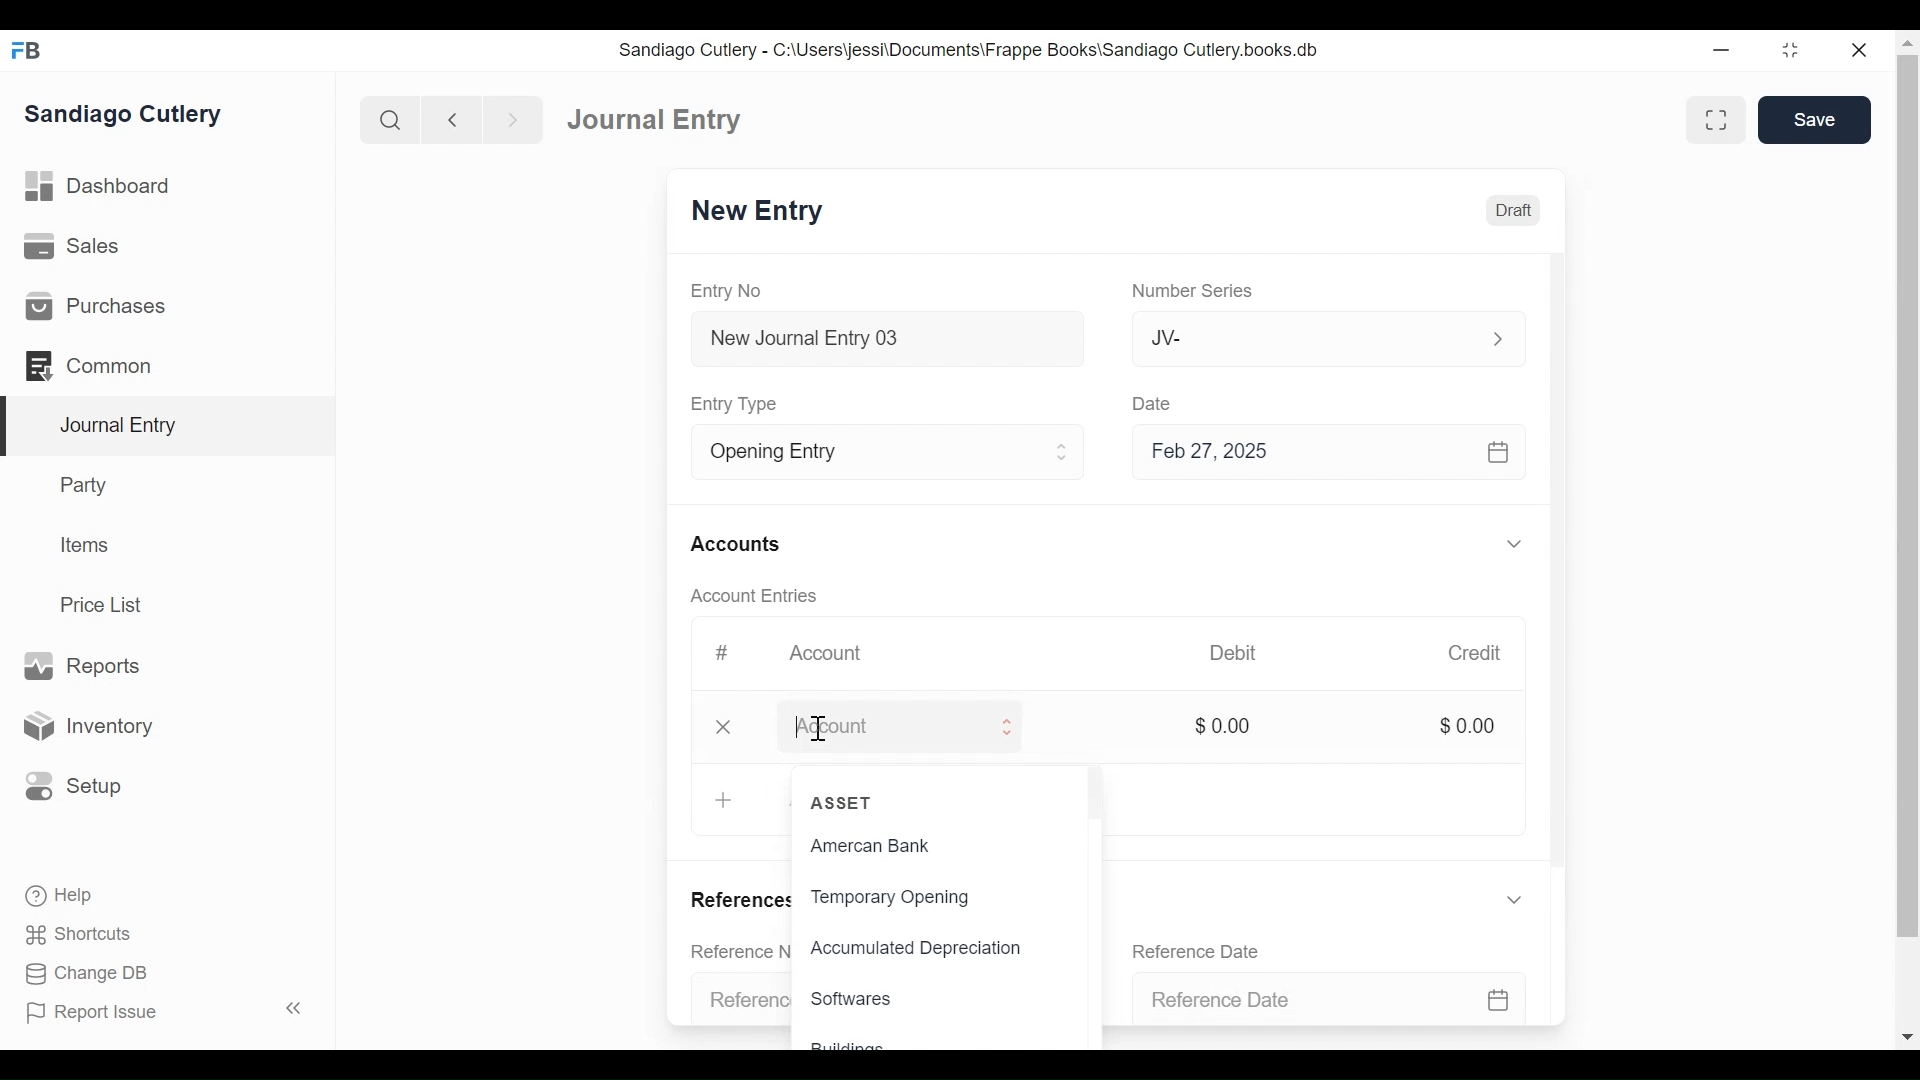 The width and height of the screenshot is (1920, 1080). I want to click on Draft, so click(1518, 209).